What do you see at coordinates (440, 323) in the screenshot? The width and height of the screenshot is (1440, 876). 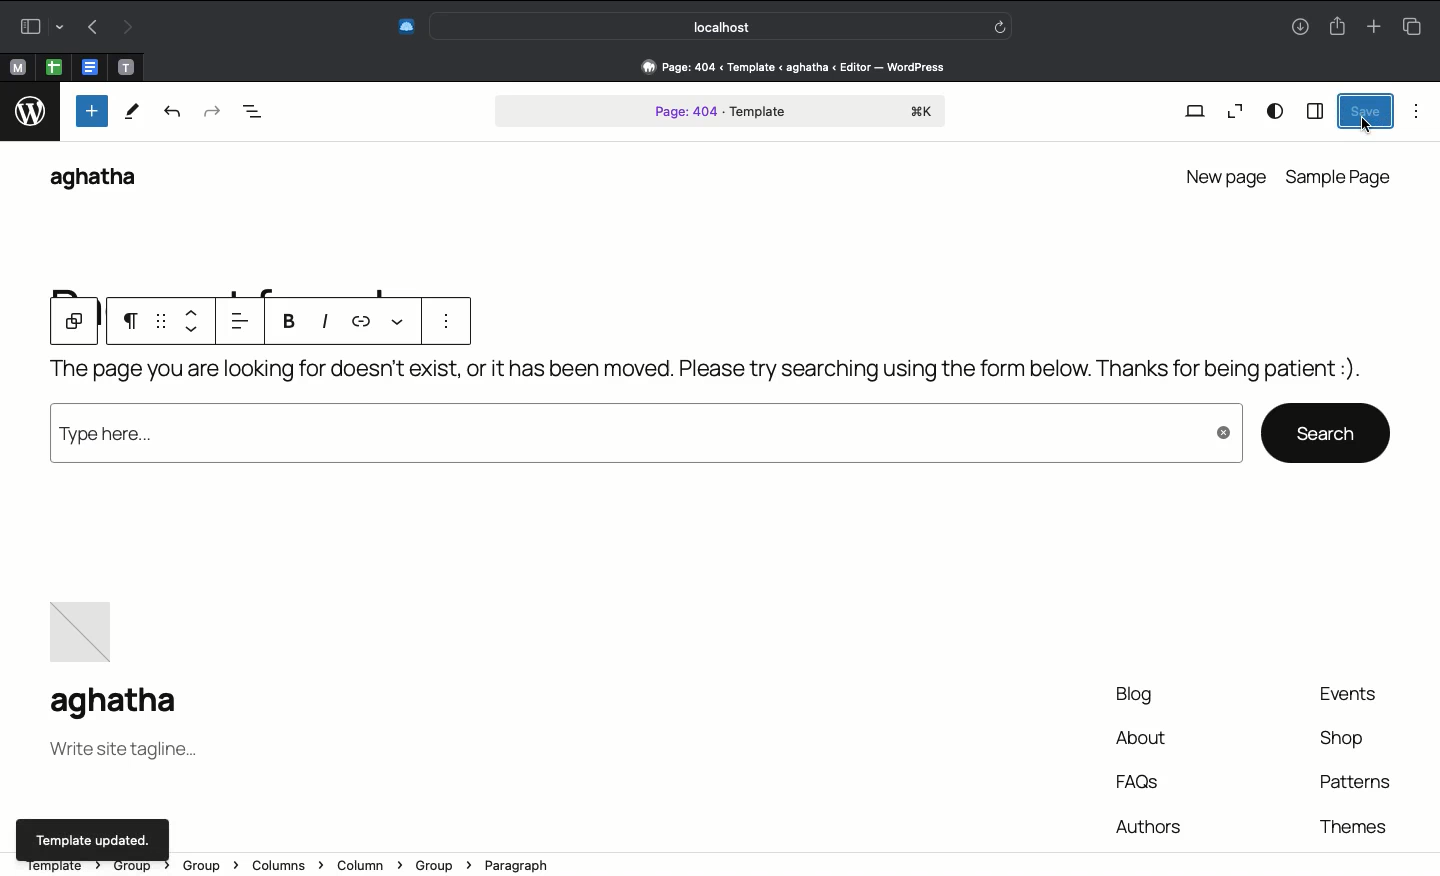 I see `options` at bounding box center [440, 323].